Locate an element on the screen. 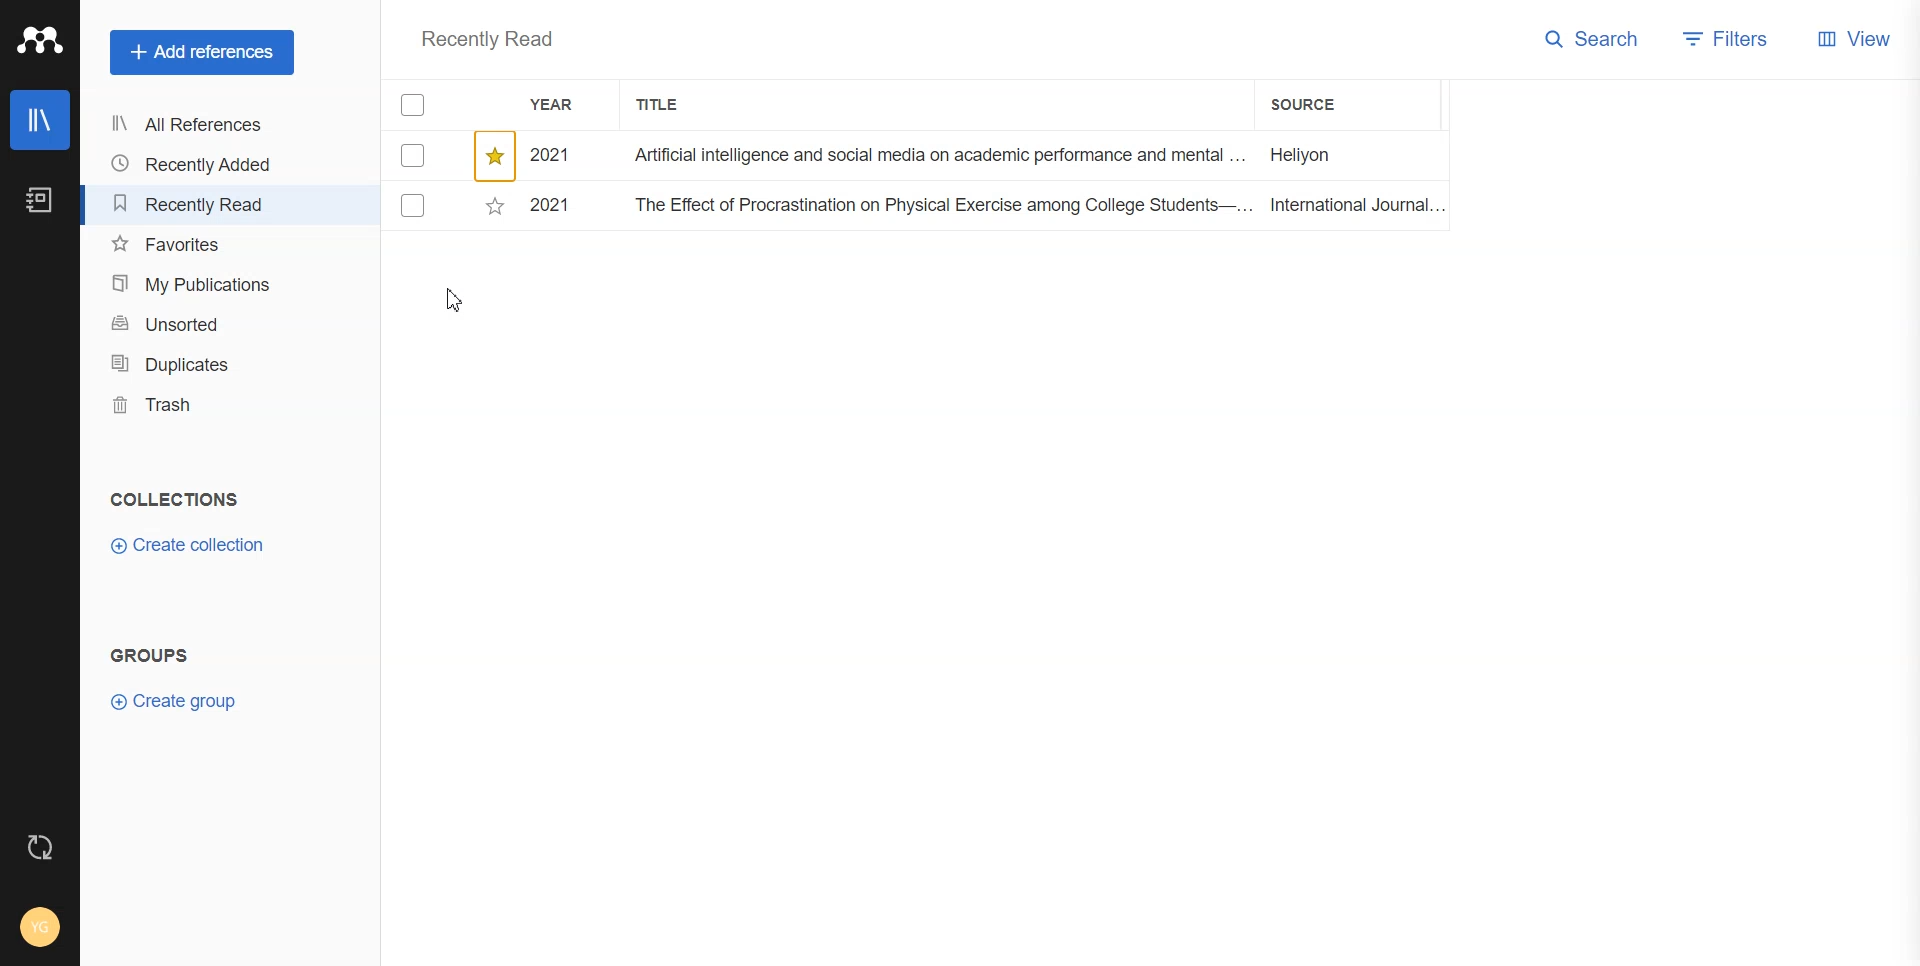 This screenshot has height=966, width=1920. Add references is located at coordinates (202, 52).